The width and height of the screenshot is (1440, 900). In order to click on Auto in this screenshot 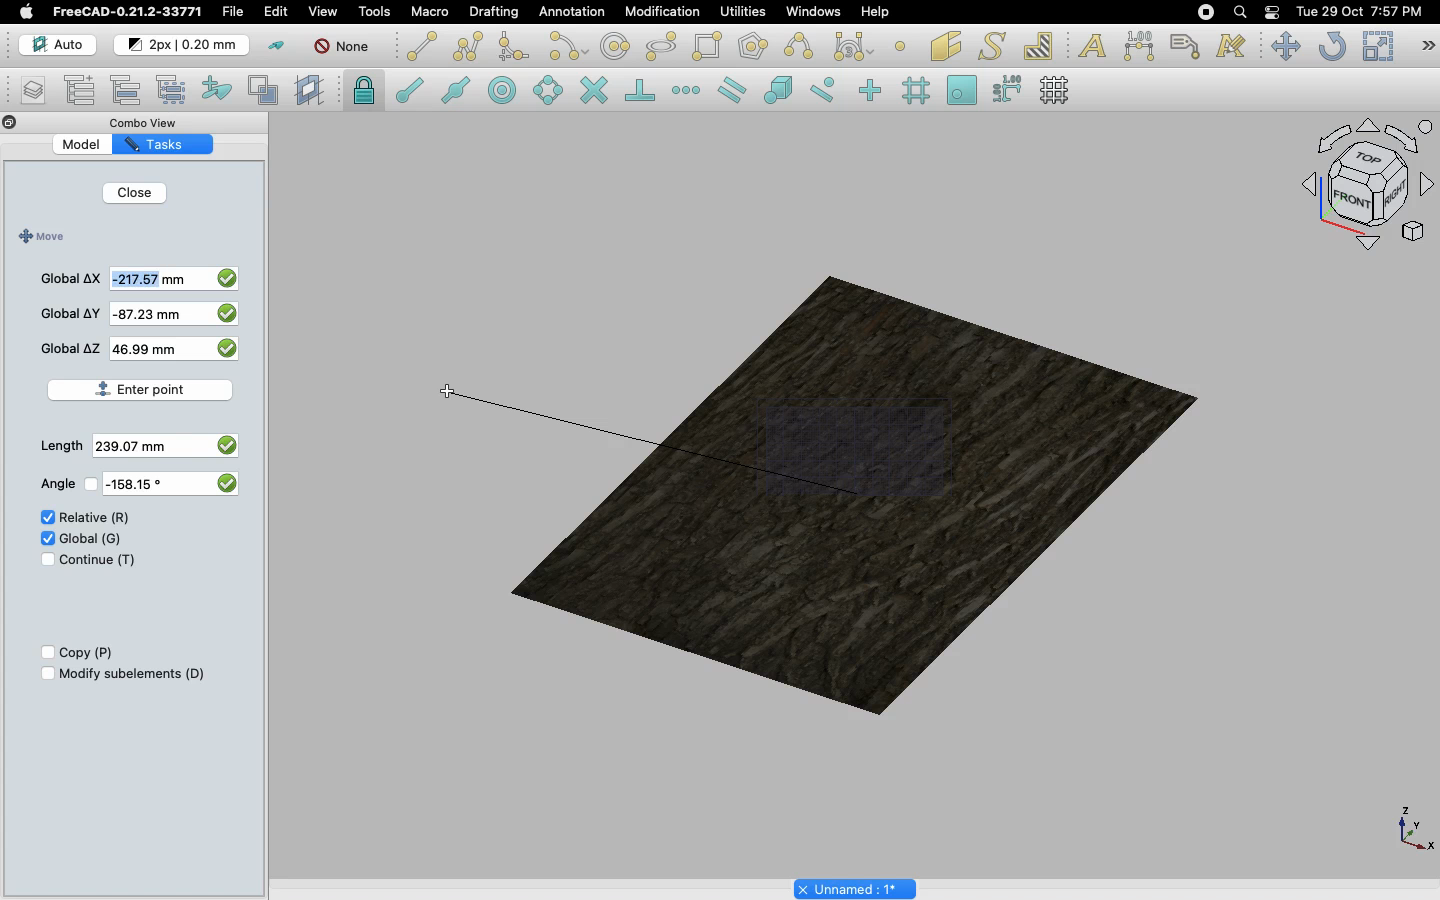, I will do `click(59, 45)`.